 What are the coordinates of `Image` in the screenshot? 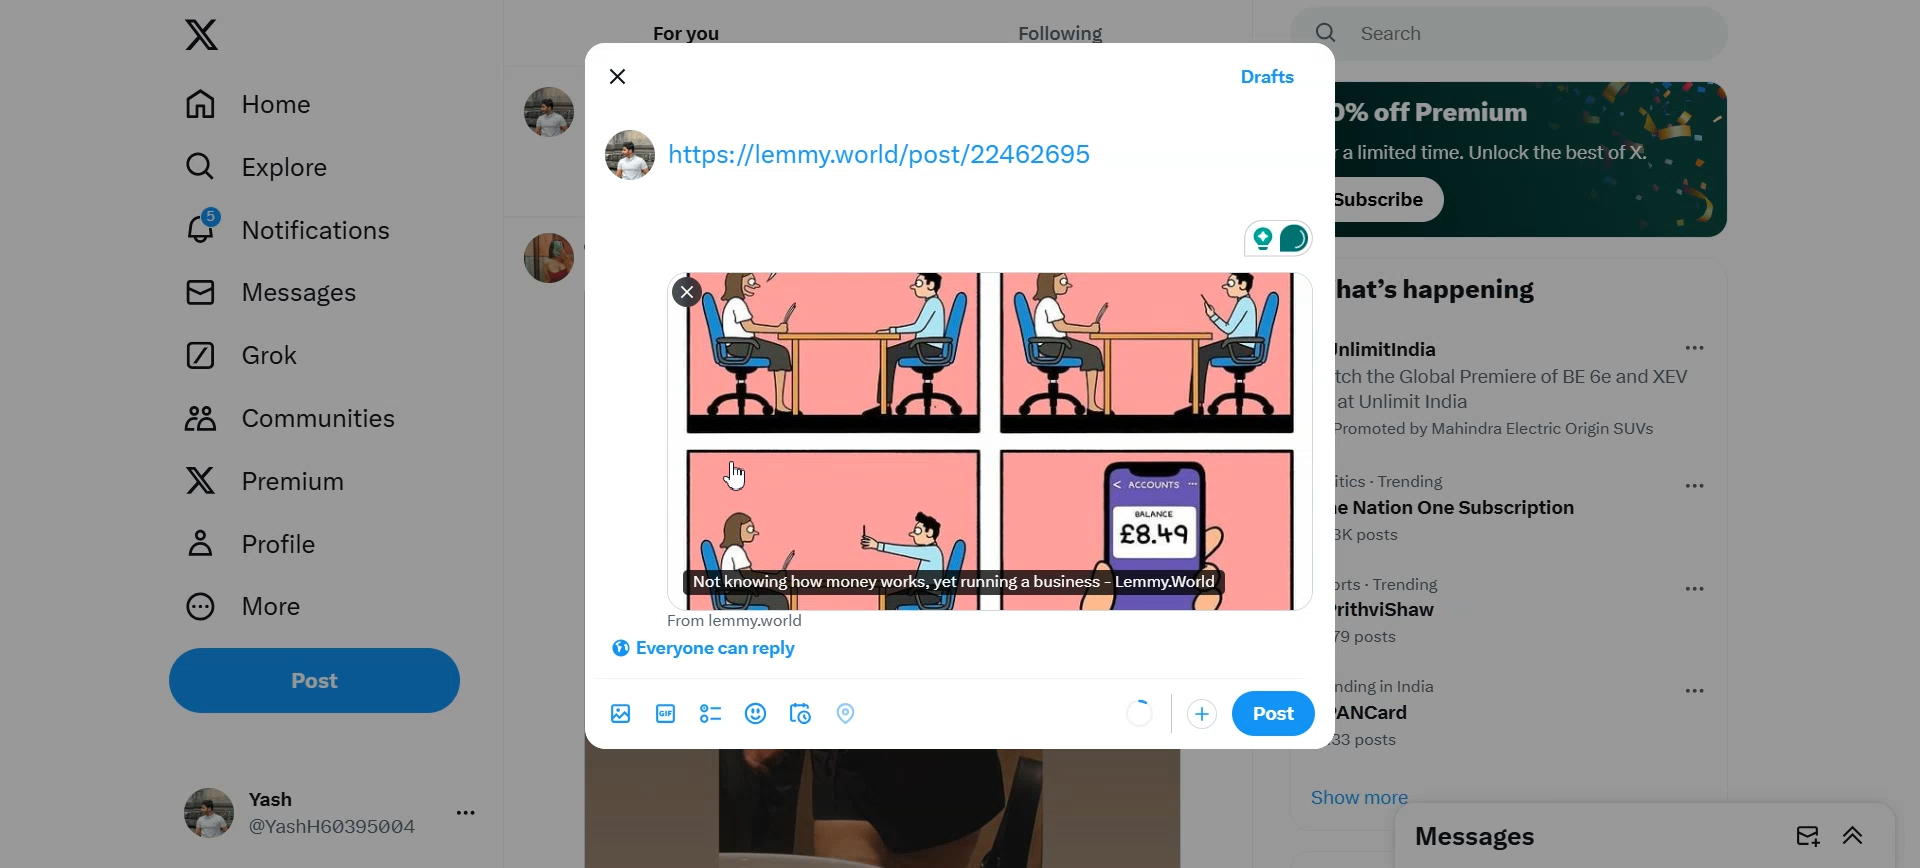 It's located at (989, 436).